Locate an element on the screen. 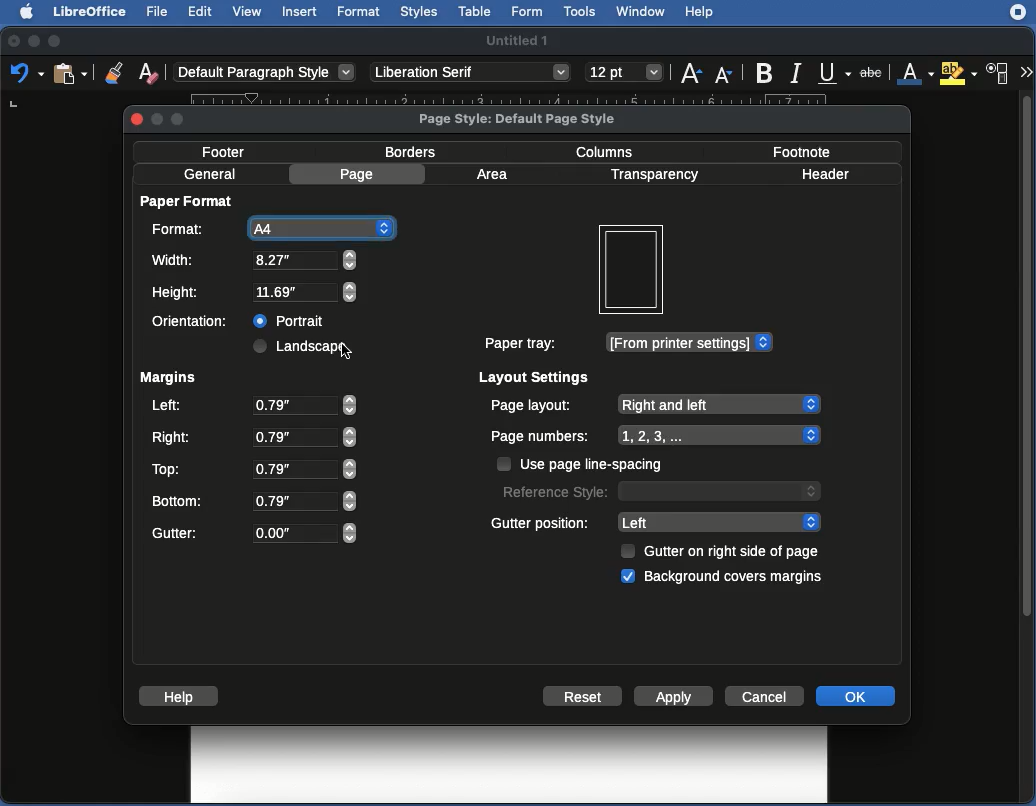  Portrait is located at coordinates (294, 318).